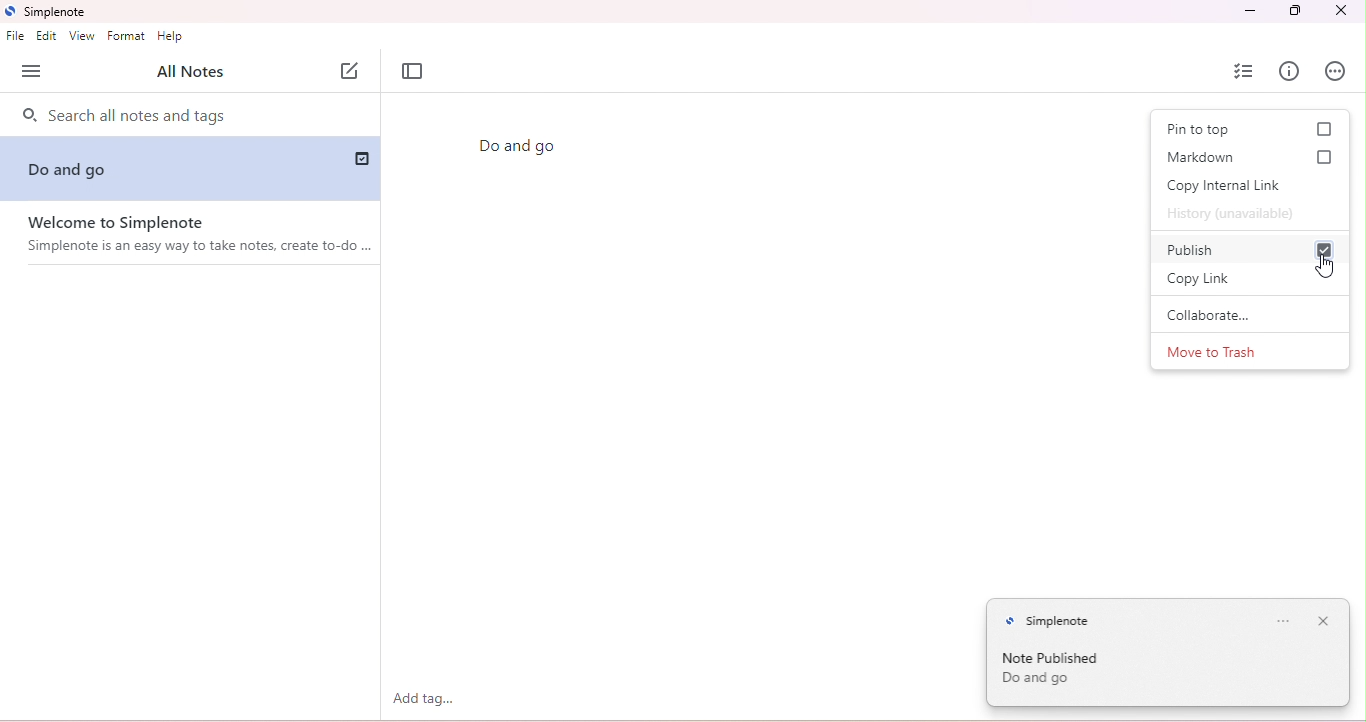 The height and width of the screenshot is (722, 1366). Describe the element at coordinates (190, 73) in the screenshot. I see `all notes` at that location.